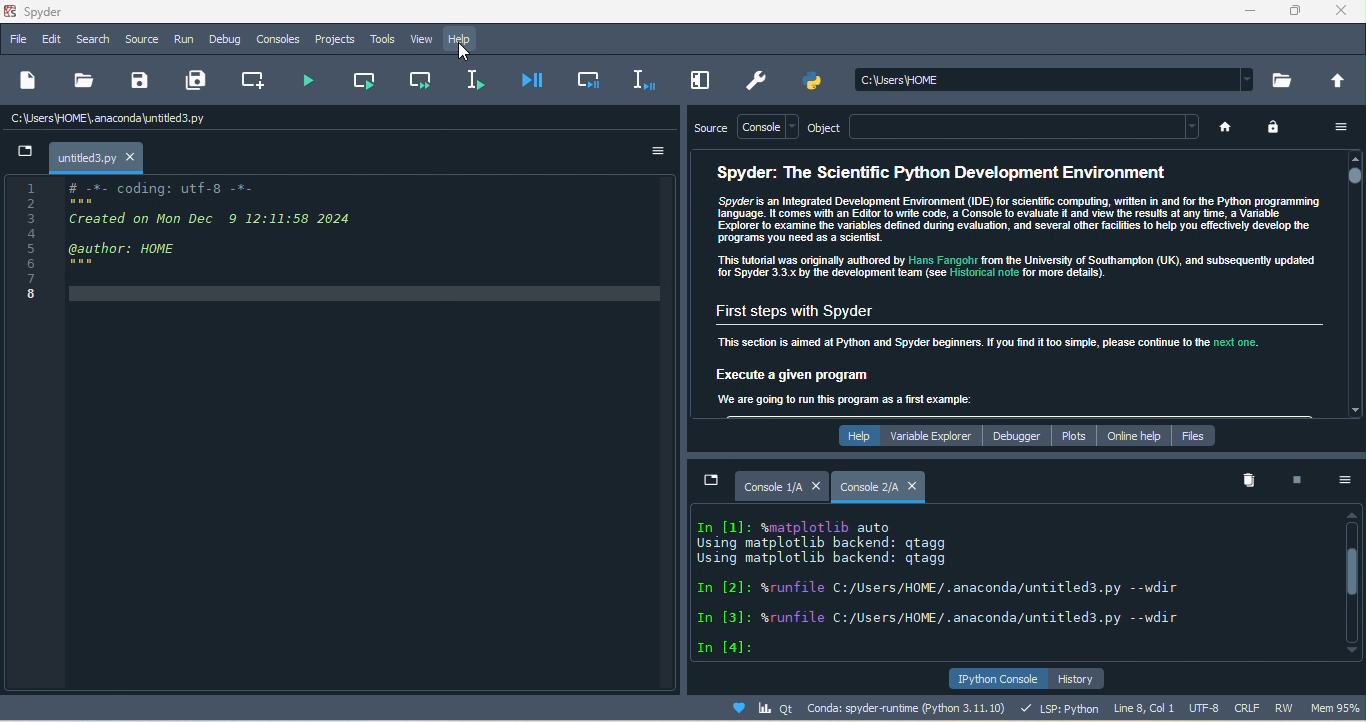 This screenshot has width=1366, height=722. Describe the element at coordinates (18, 41) in the screenshot. I see `file` at that location.